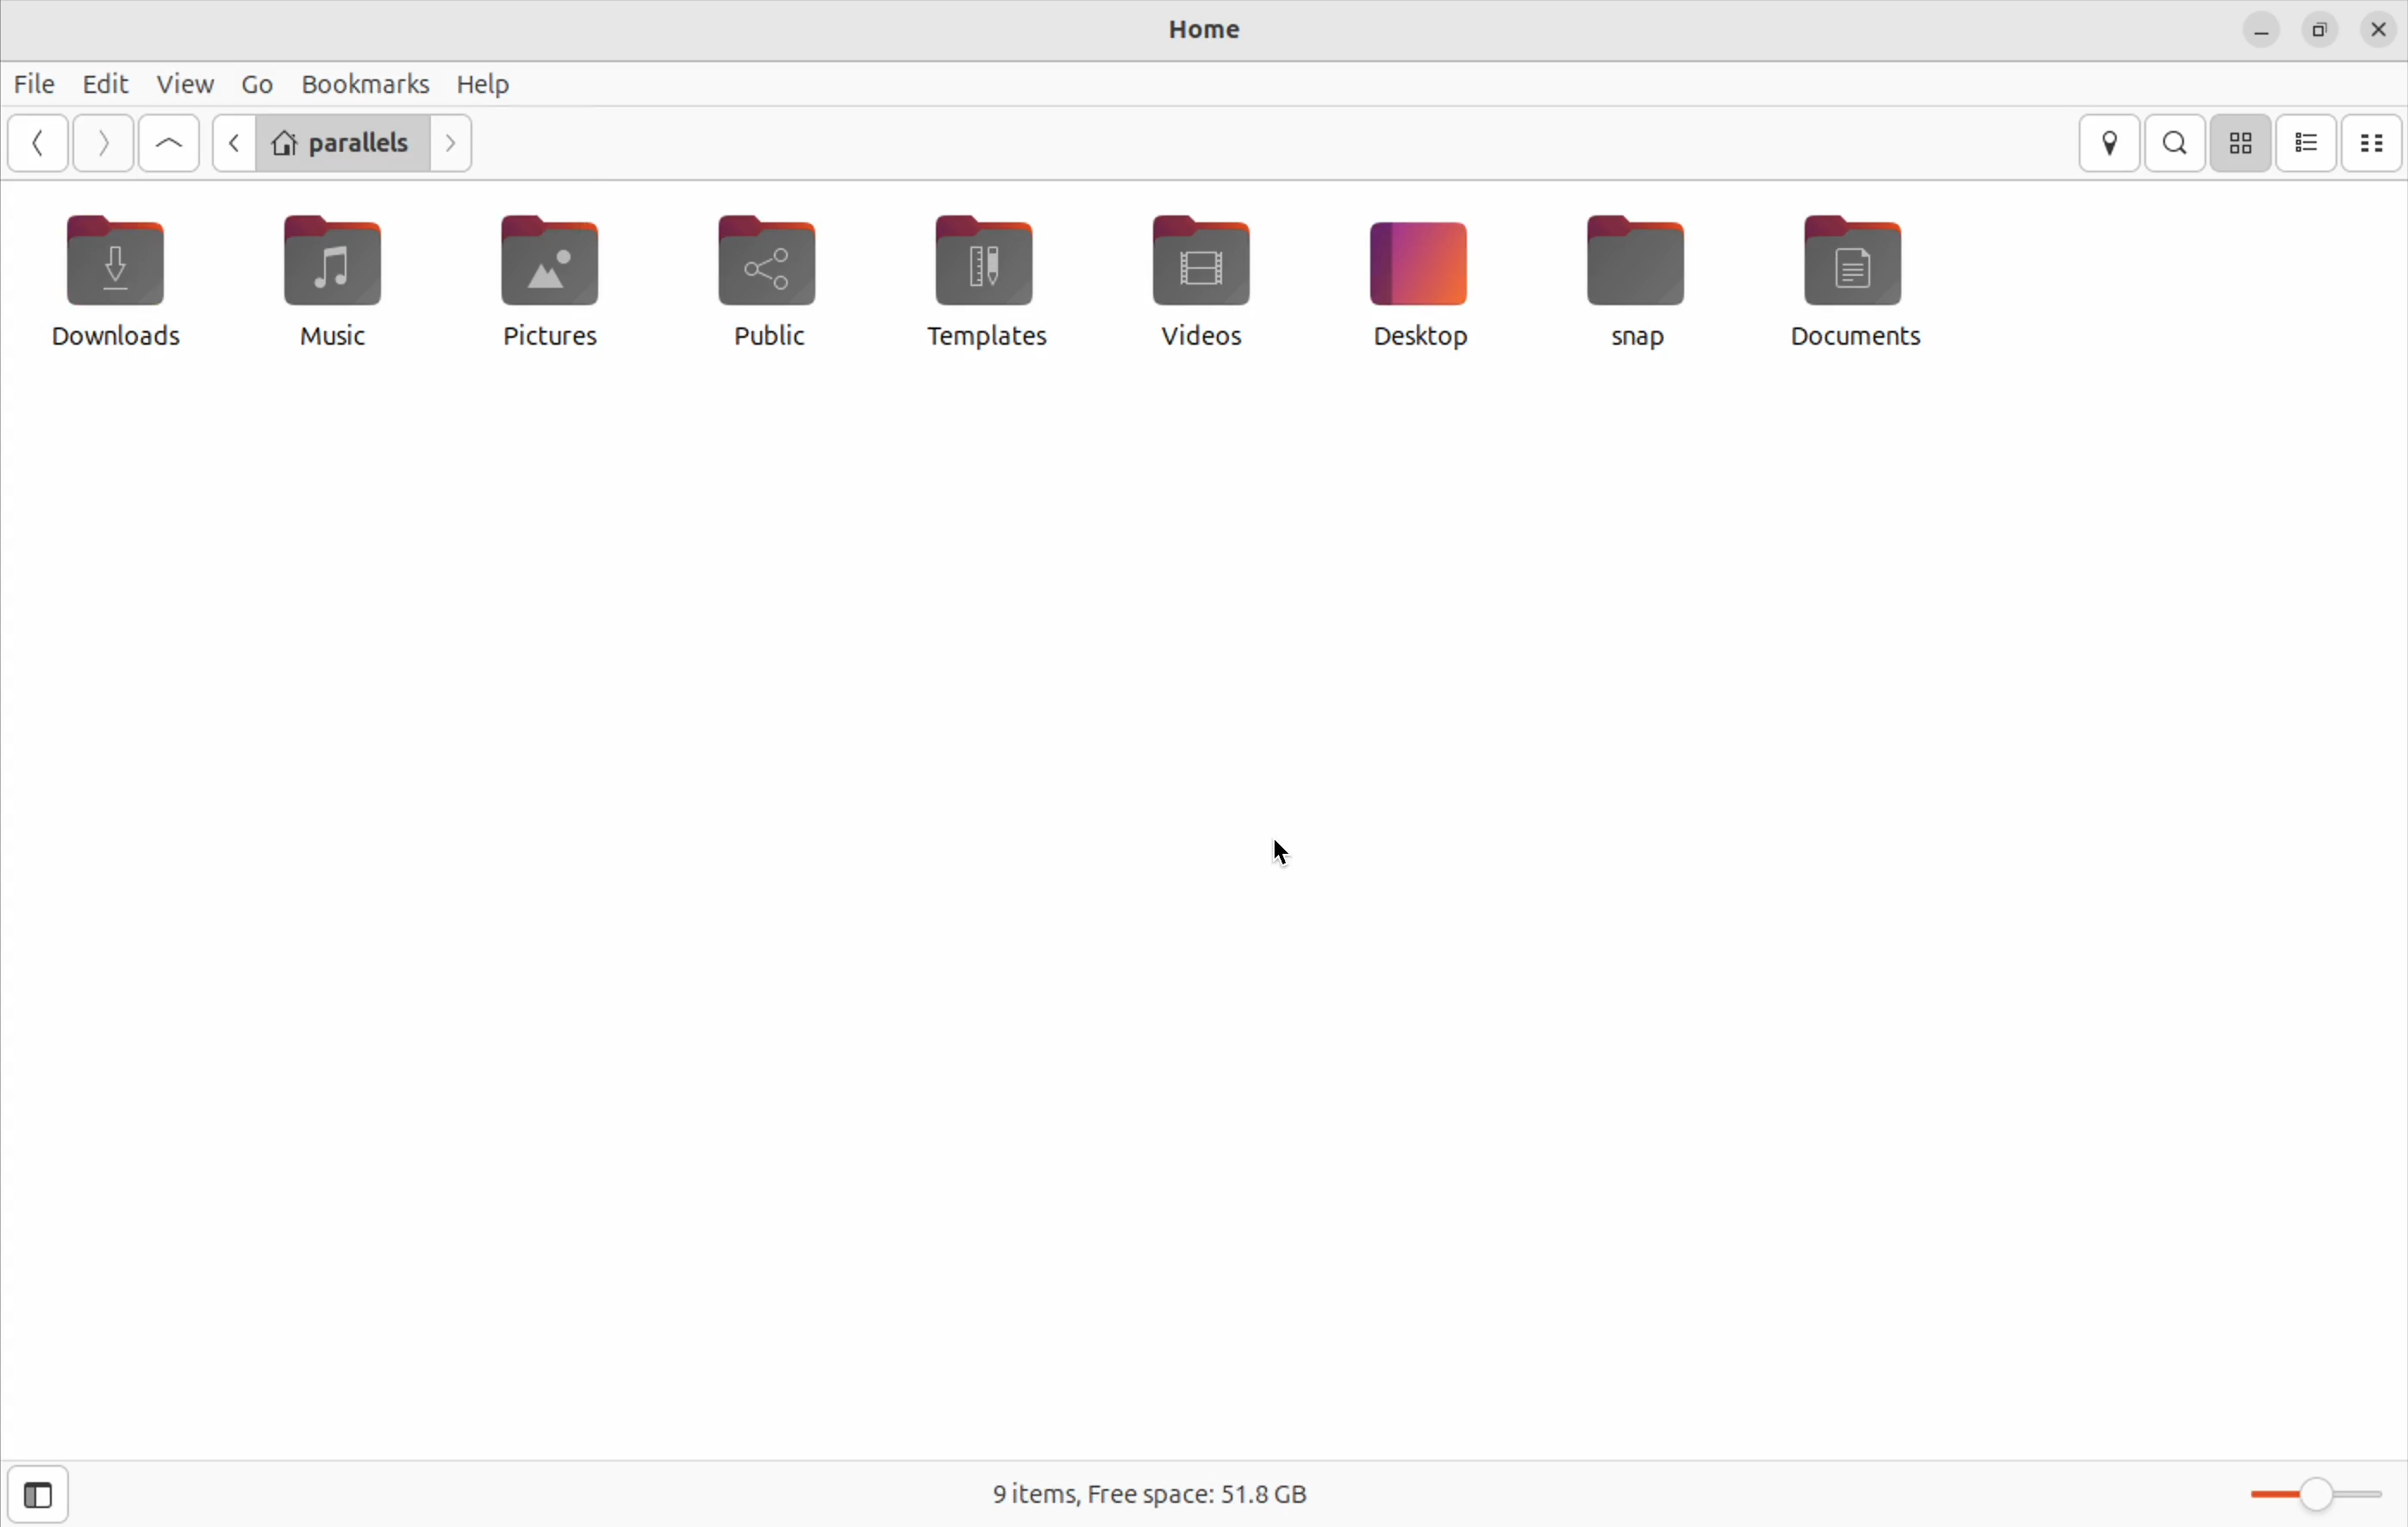 Image resolution: width=2408 pixels, height=1527 pixels. Describe the element at coordinates (2180, 143) in the screenshot. I see `search` at that location.